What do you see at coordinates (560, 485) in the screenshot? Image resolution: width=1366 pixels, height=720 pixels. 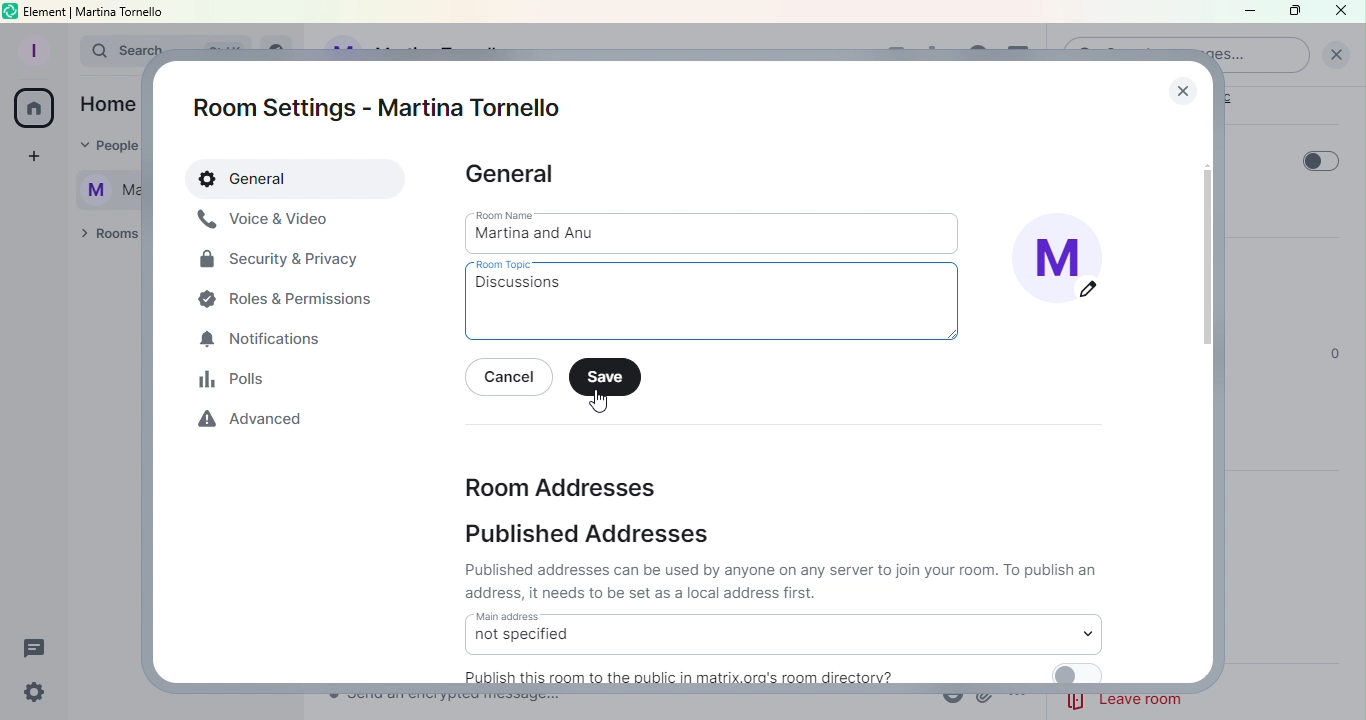 I see `Room addresses` at bounding box center [560, 485].